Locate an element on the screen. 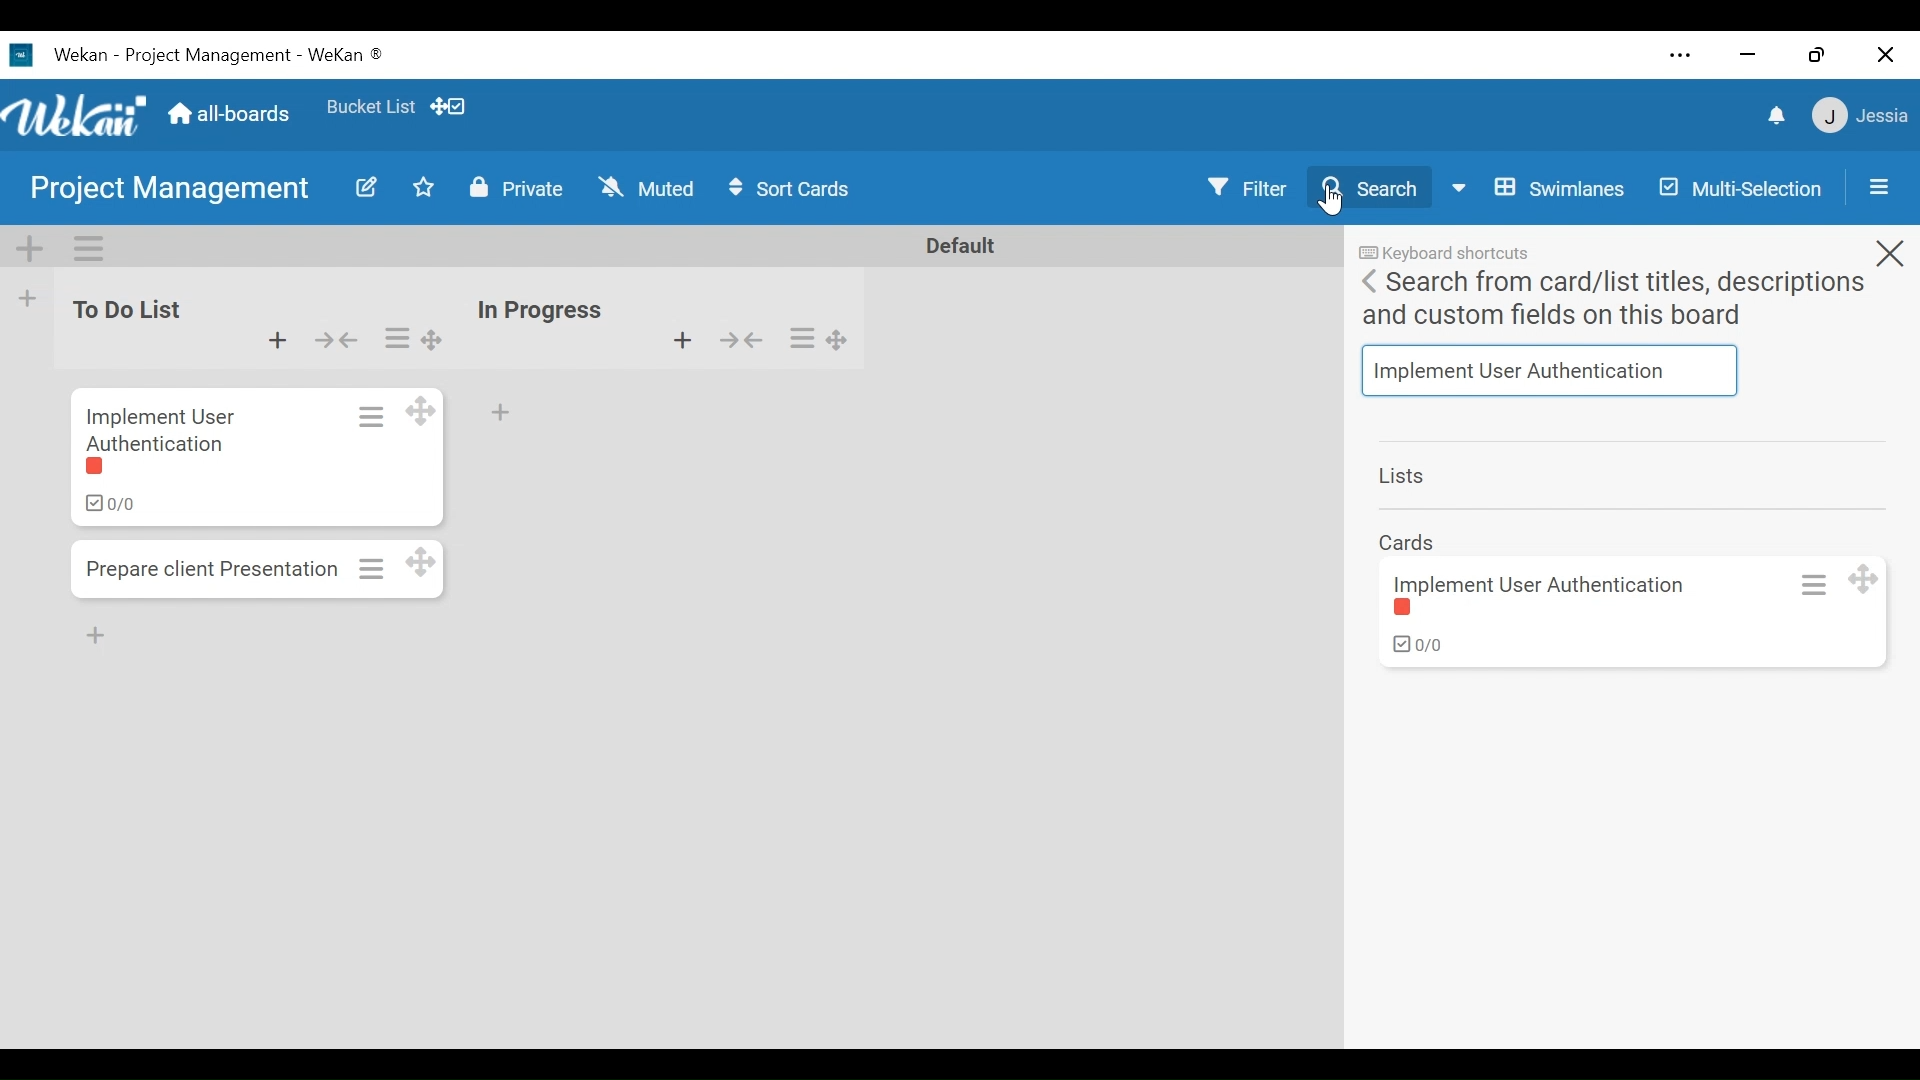  ckecklist is located at coordinates (1414, 649).